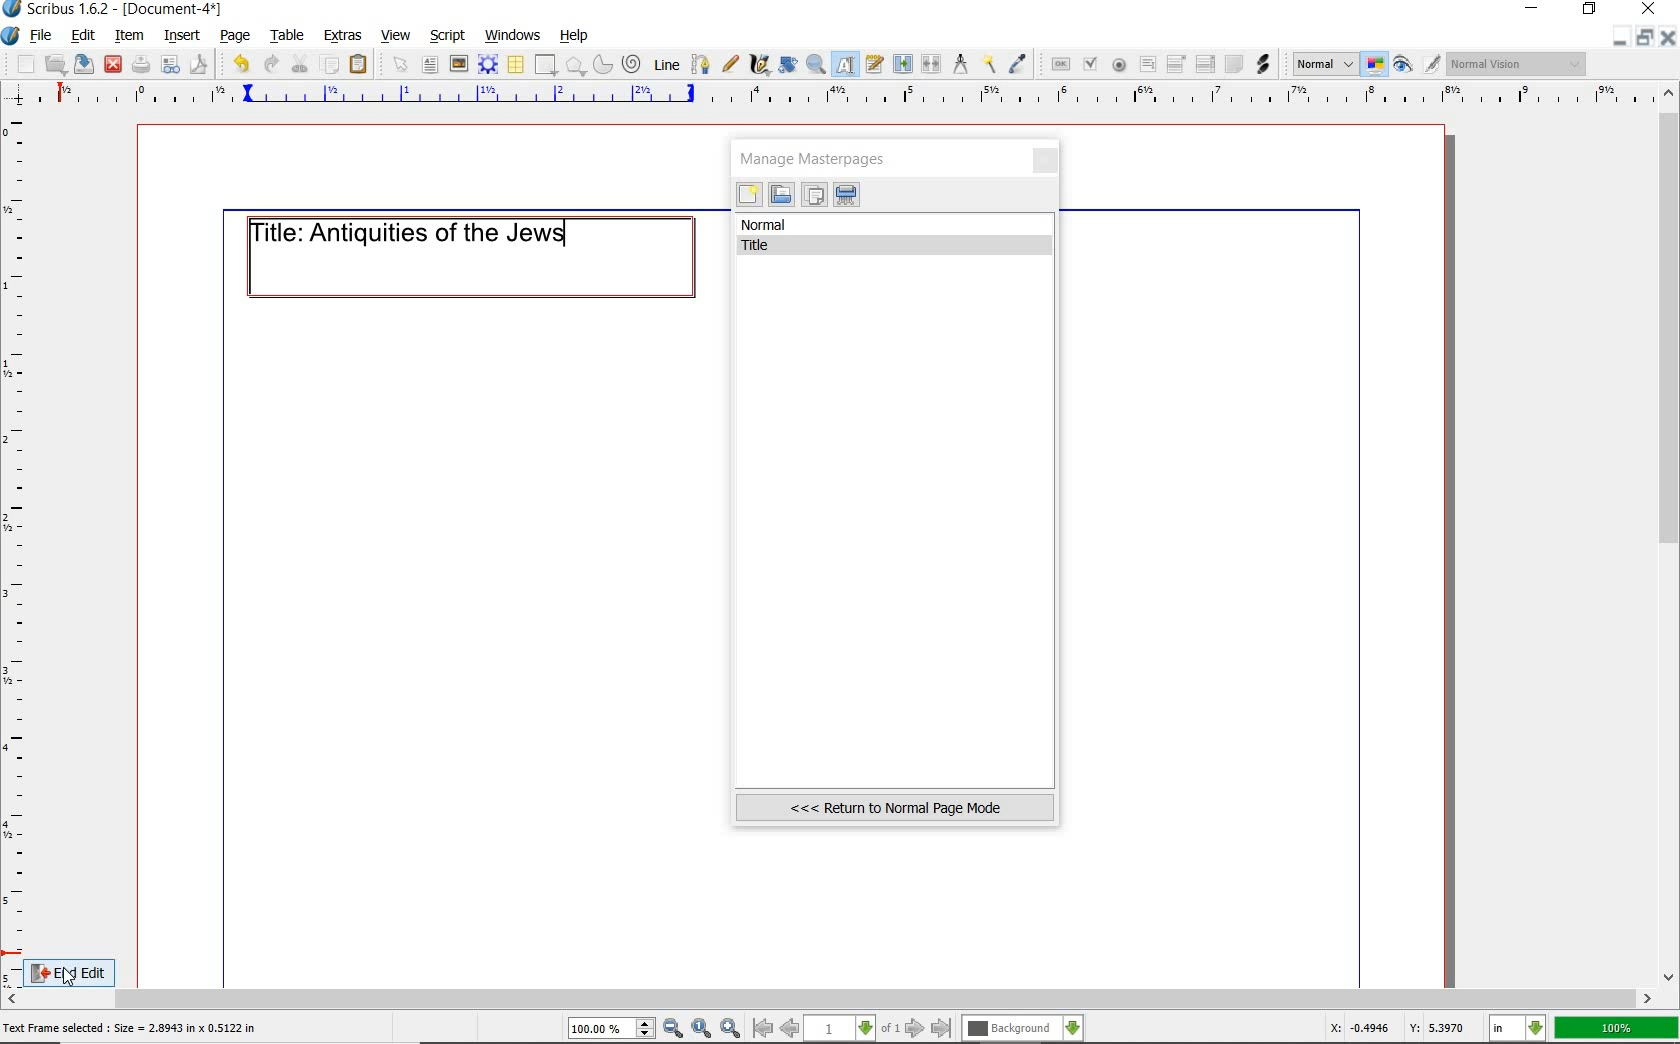 This screenshot has height=1044, width=1680. What do you see at coordinates (1670, 533) in the screenshot?
I see `scrollbar` at bounding box center [1670, 533].